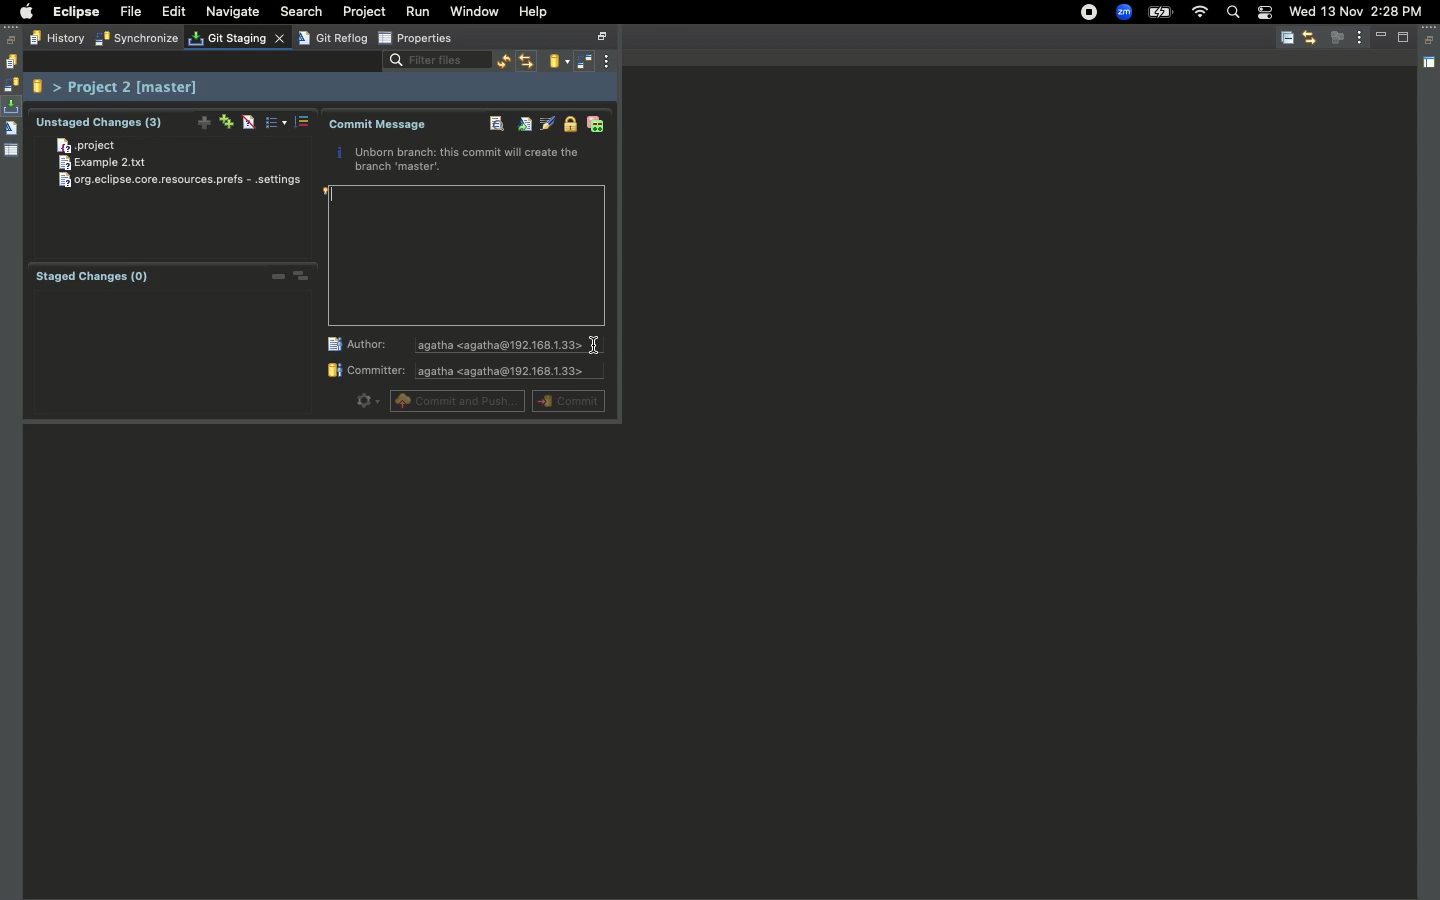 The width and height of the screenshot is (1440, 900). I want to click on View menu, so click(611, 61).